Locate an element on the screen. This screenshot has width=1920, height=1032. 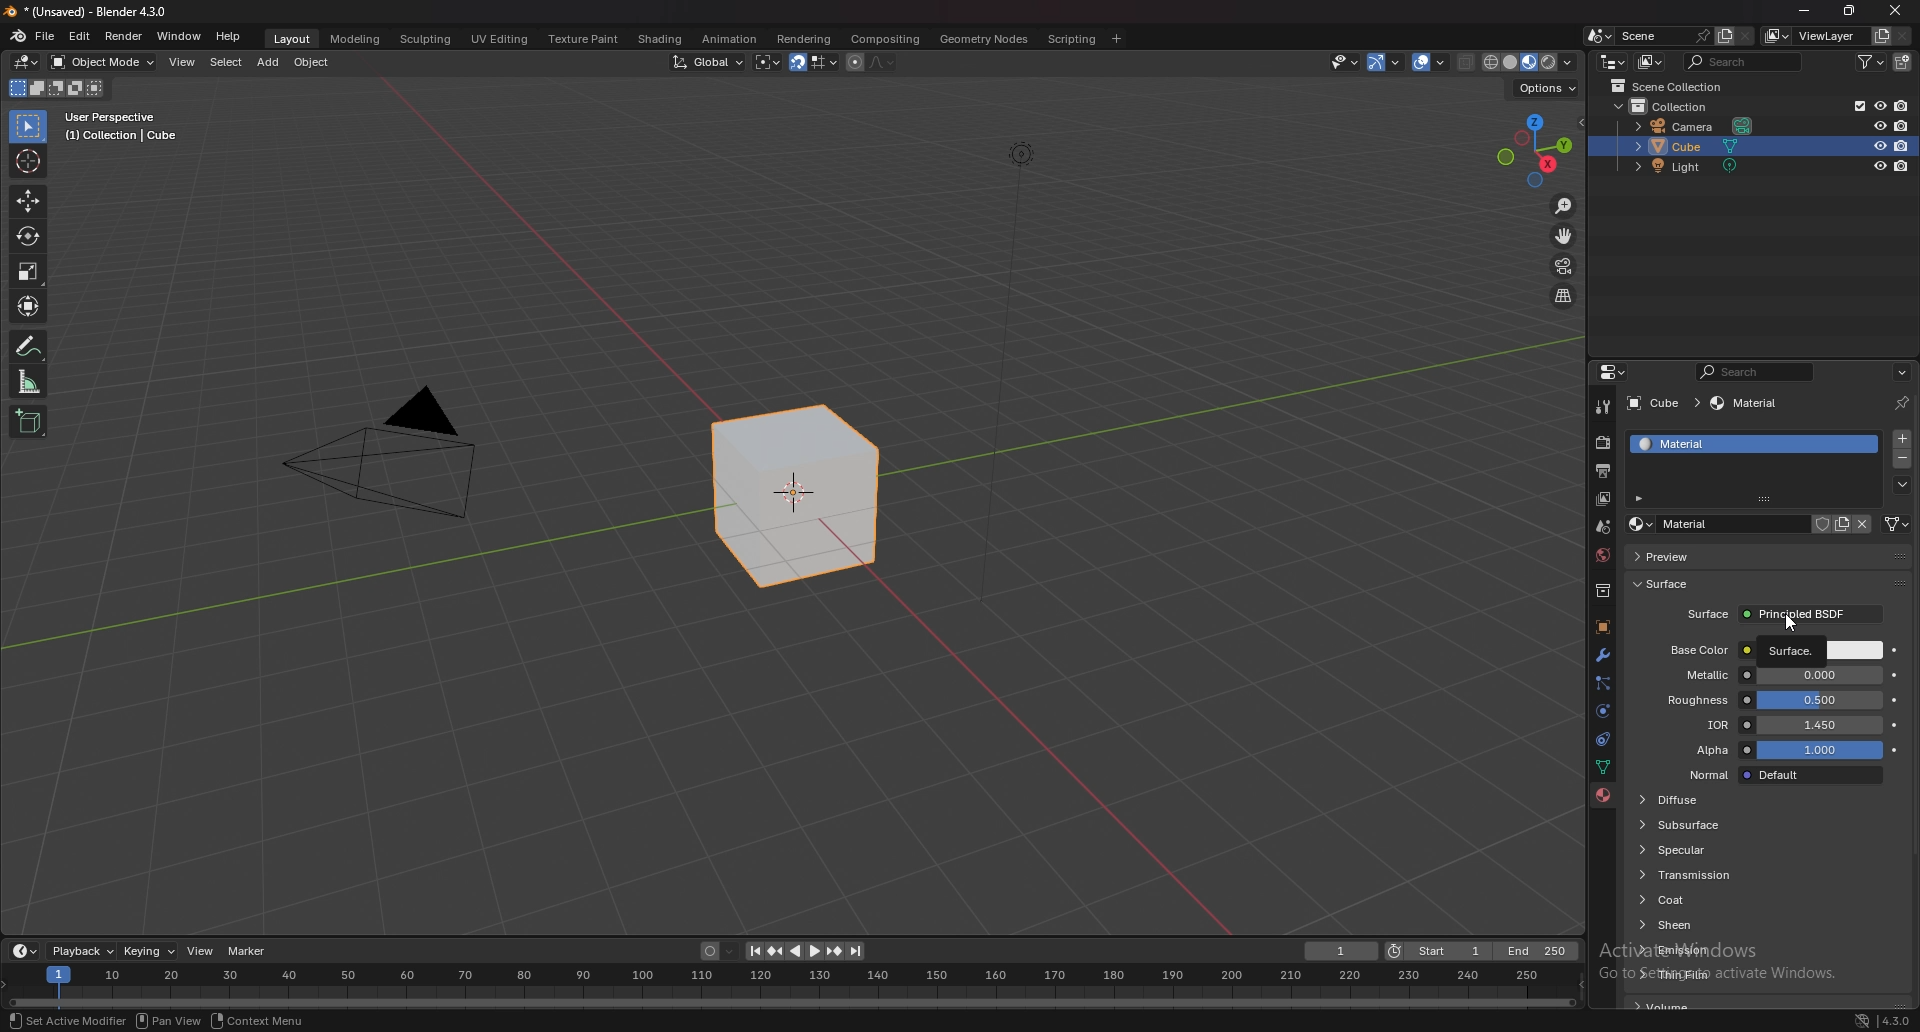
add viewlayer is located at coordinates (1882, 35).